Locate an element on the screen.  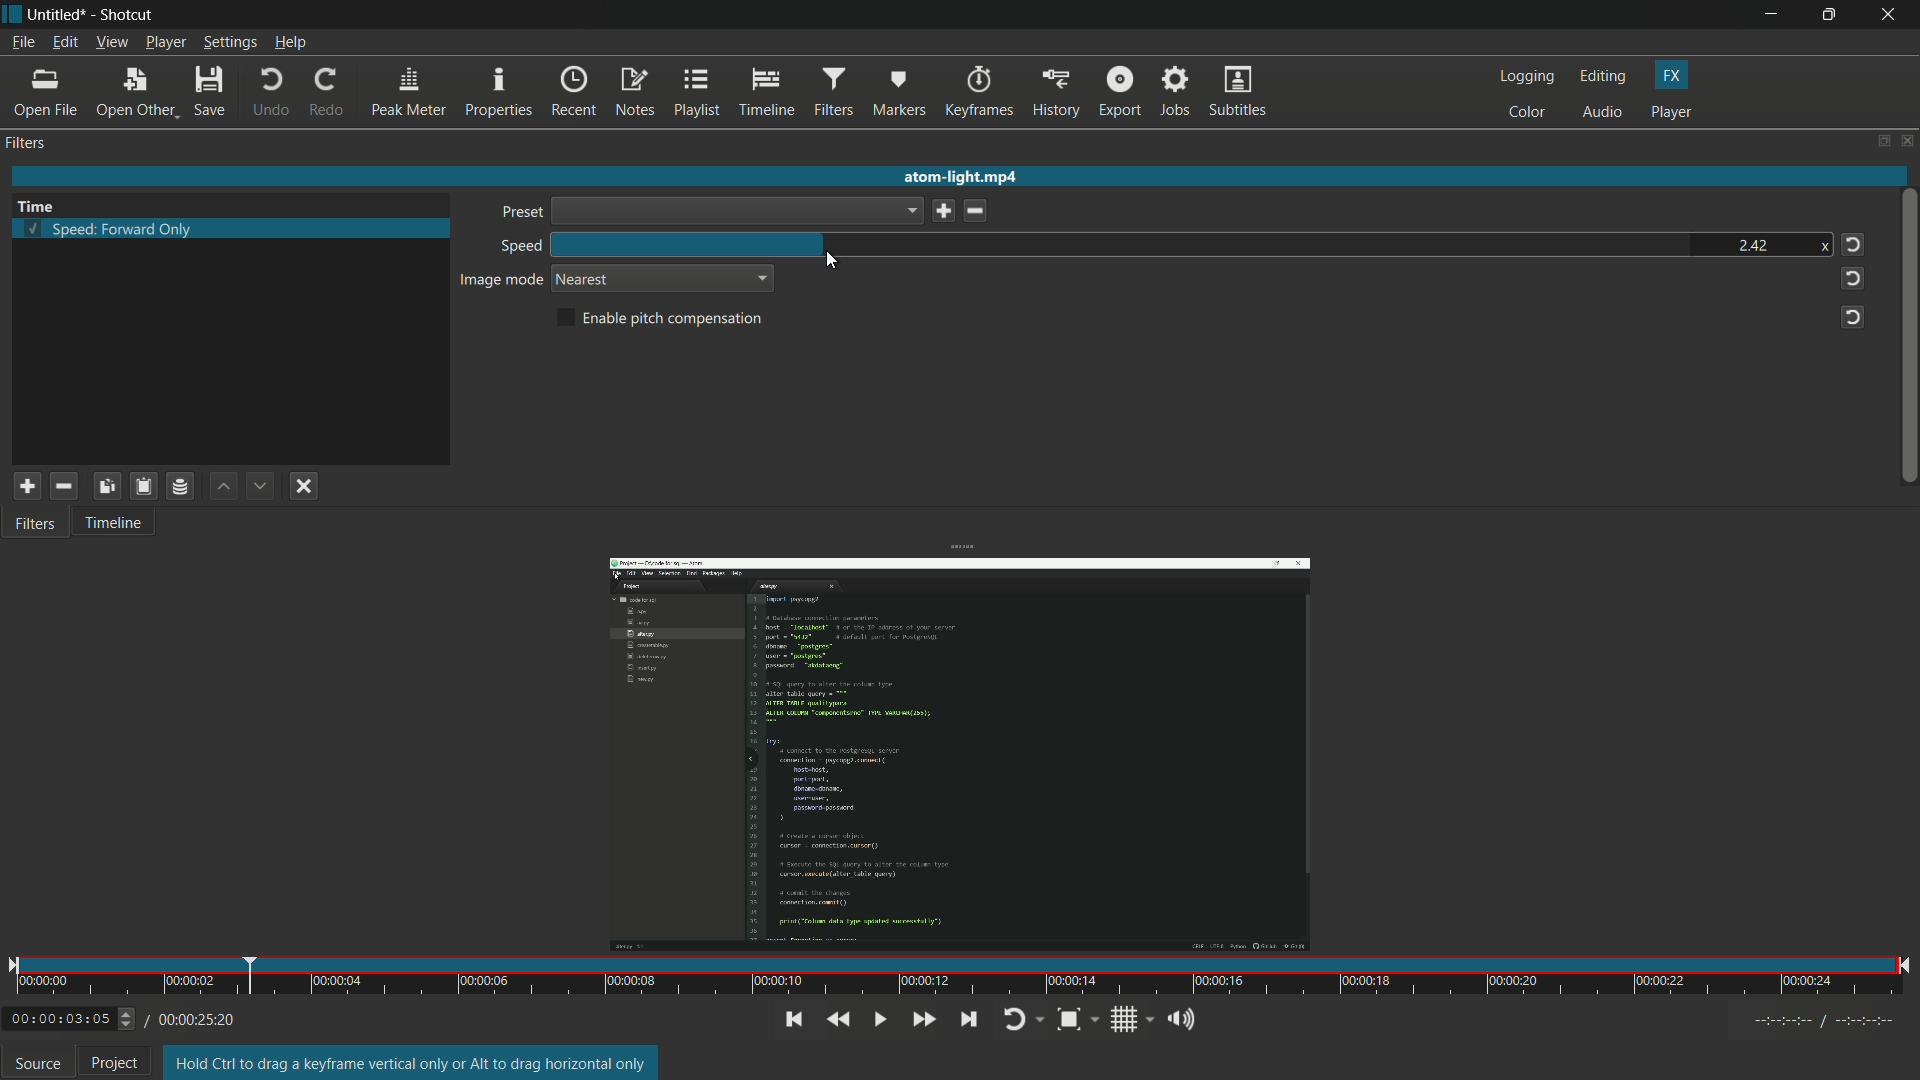
quickly play backwards is located at coordinates (839, 1020).